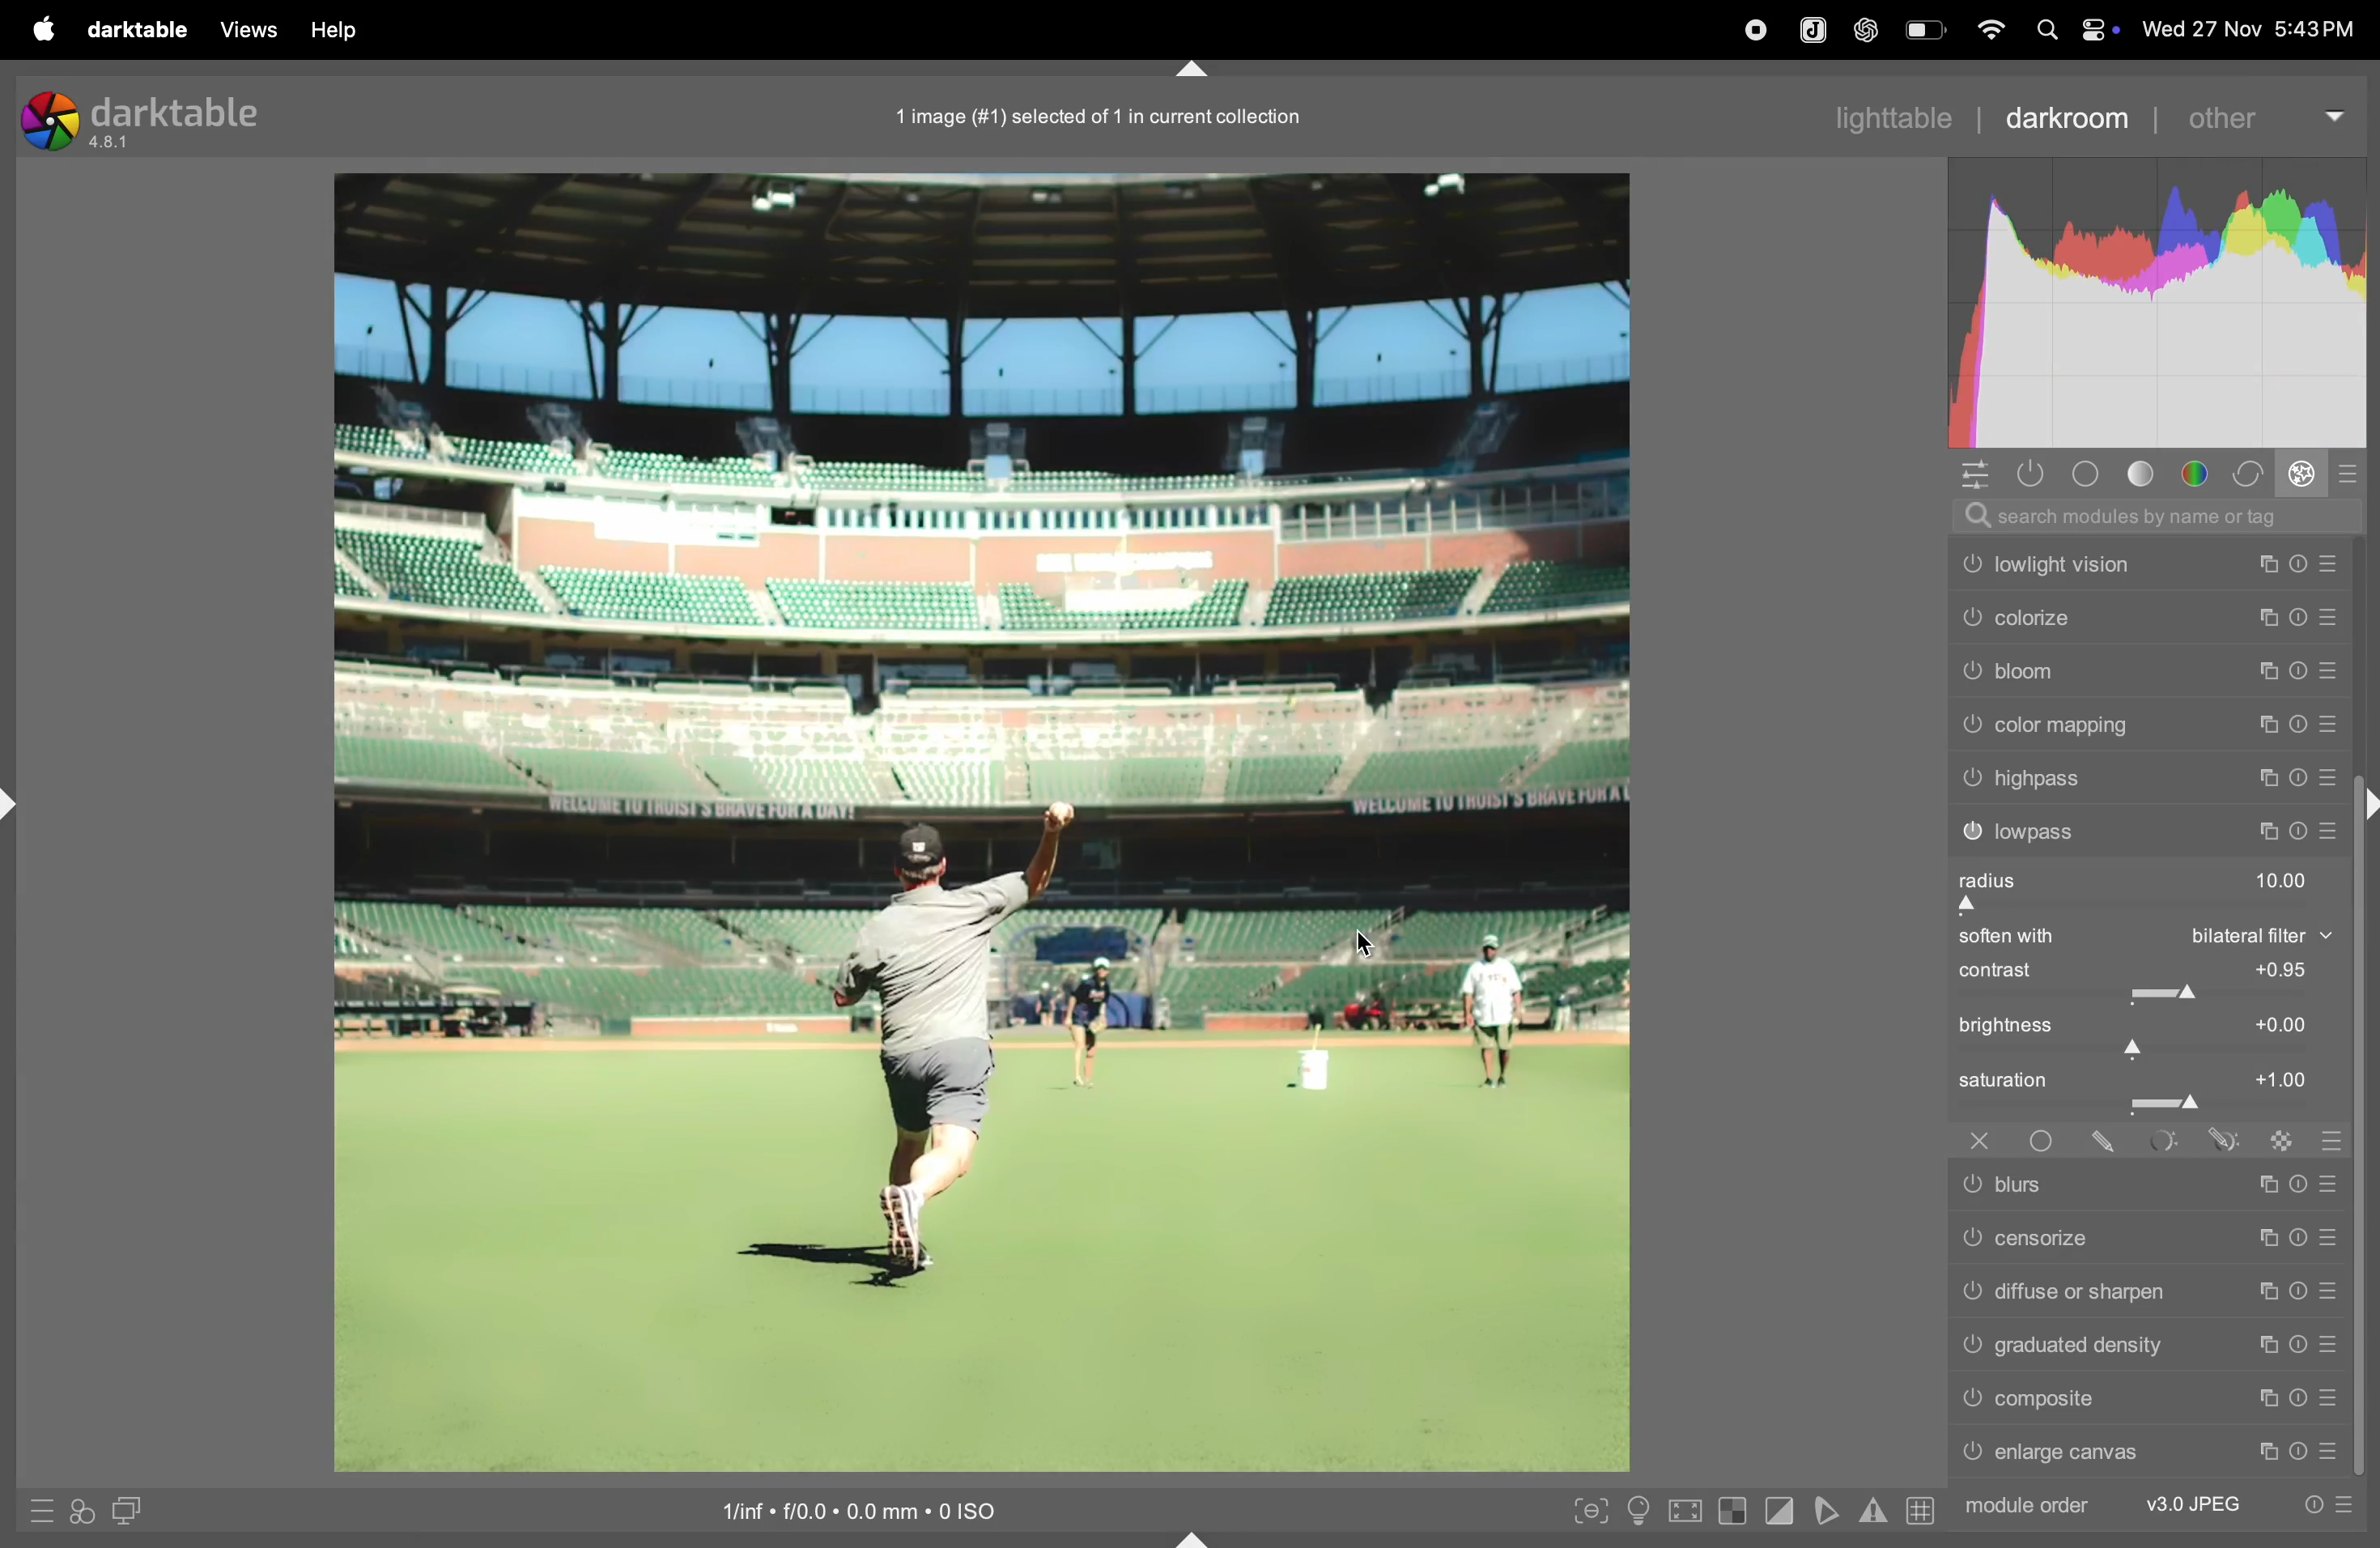 This screenshot has width=2380, height=1548. I want to click on toggle indication over exposure, so click(1736, 1513).